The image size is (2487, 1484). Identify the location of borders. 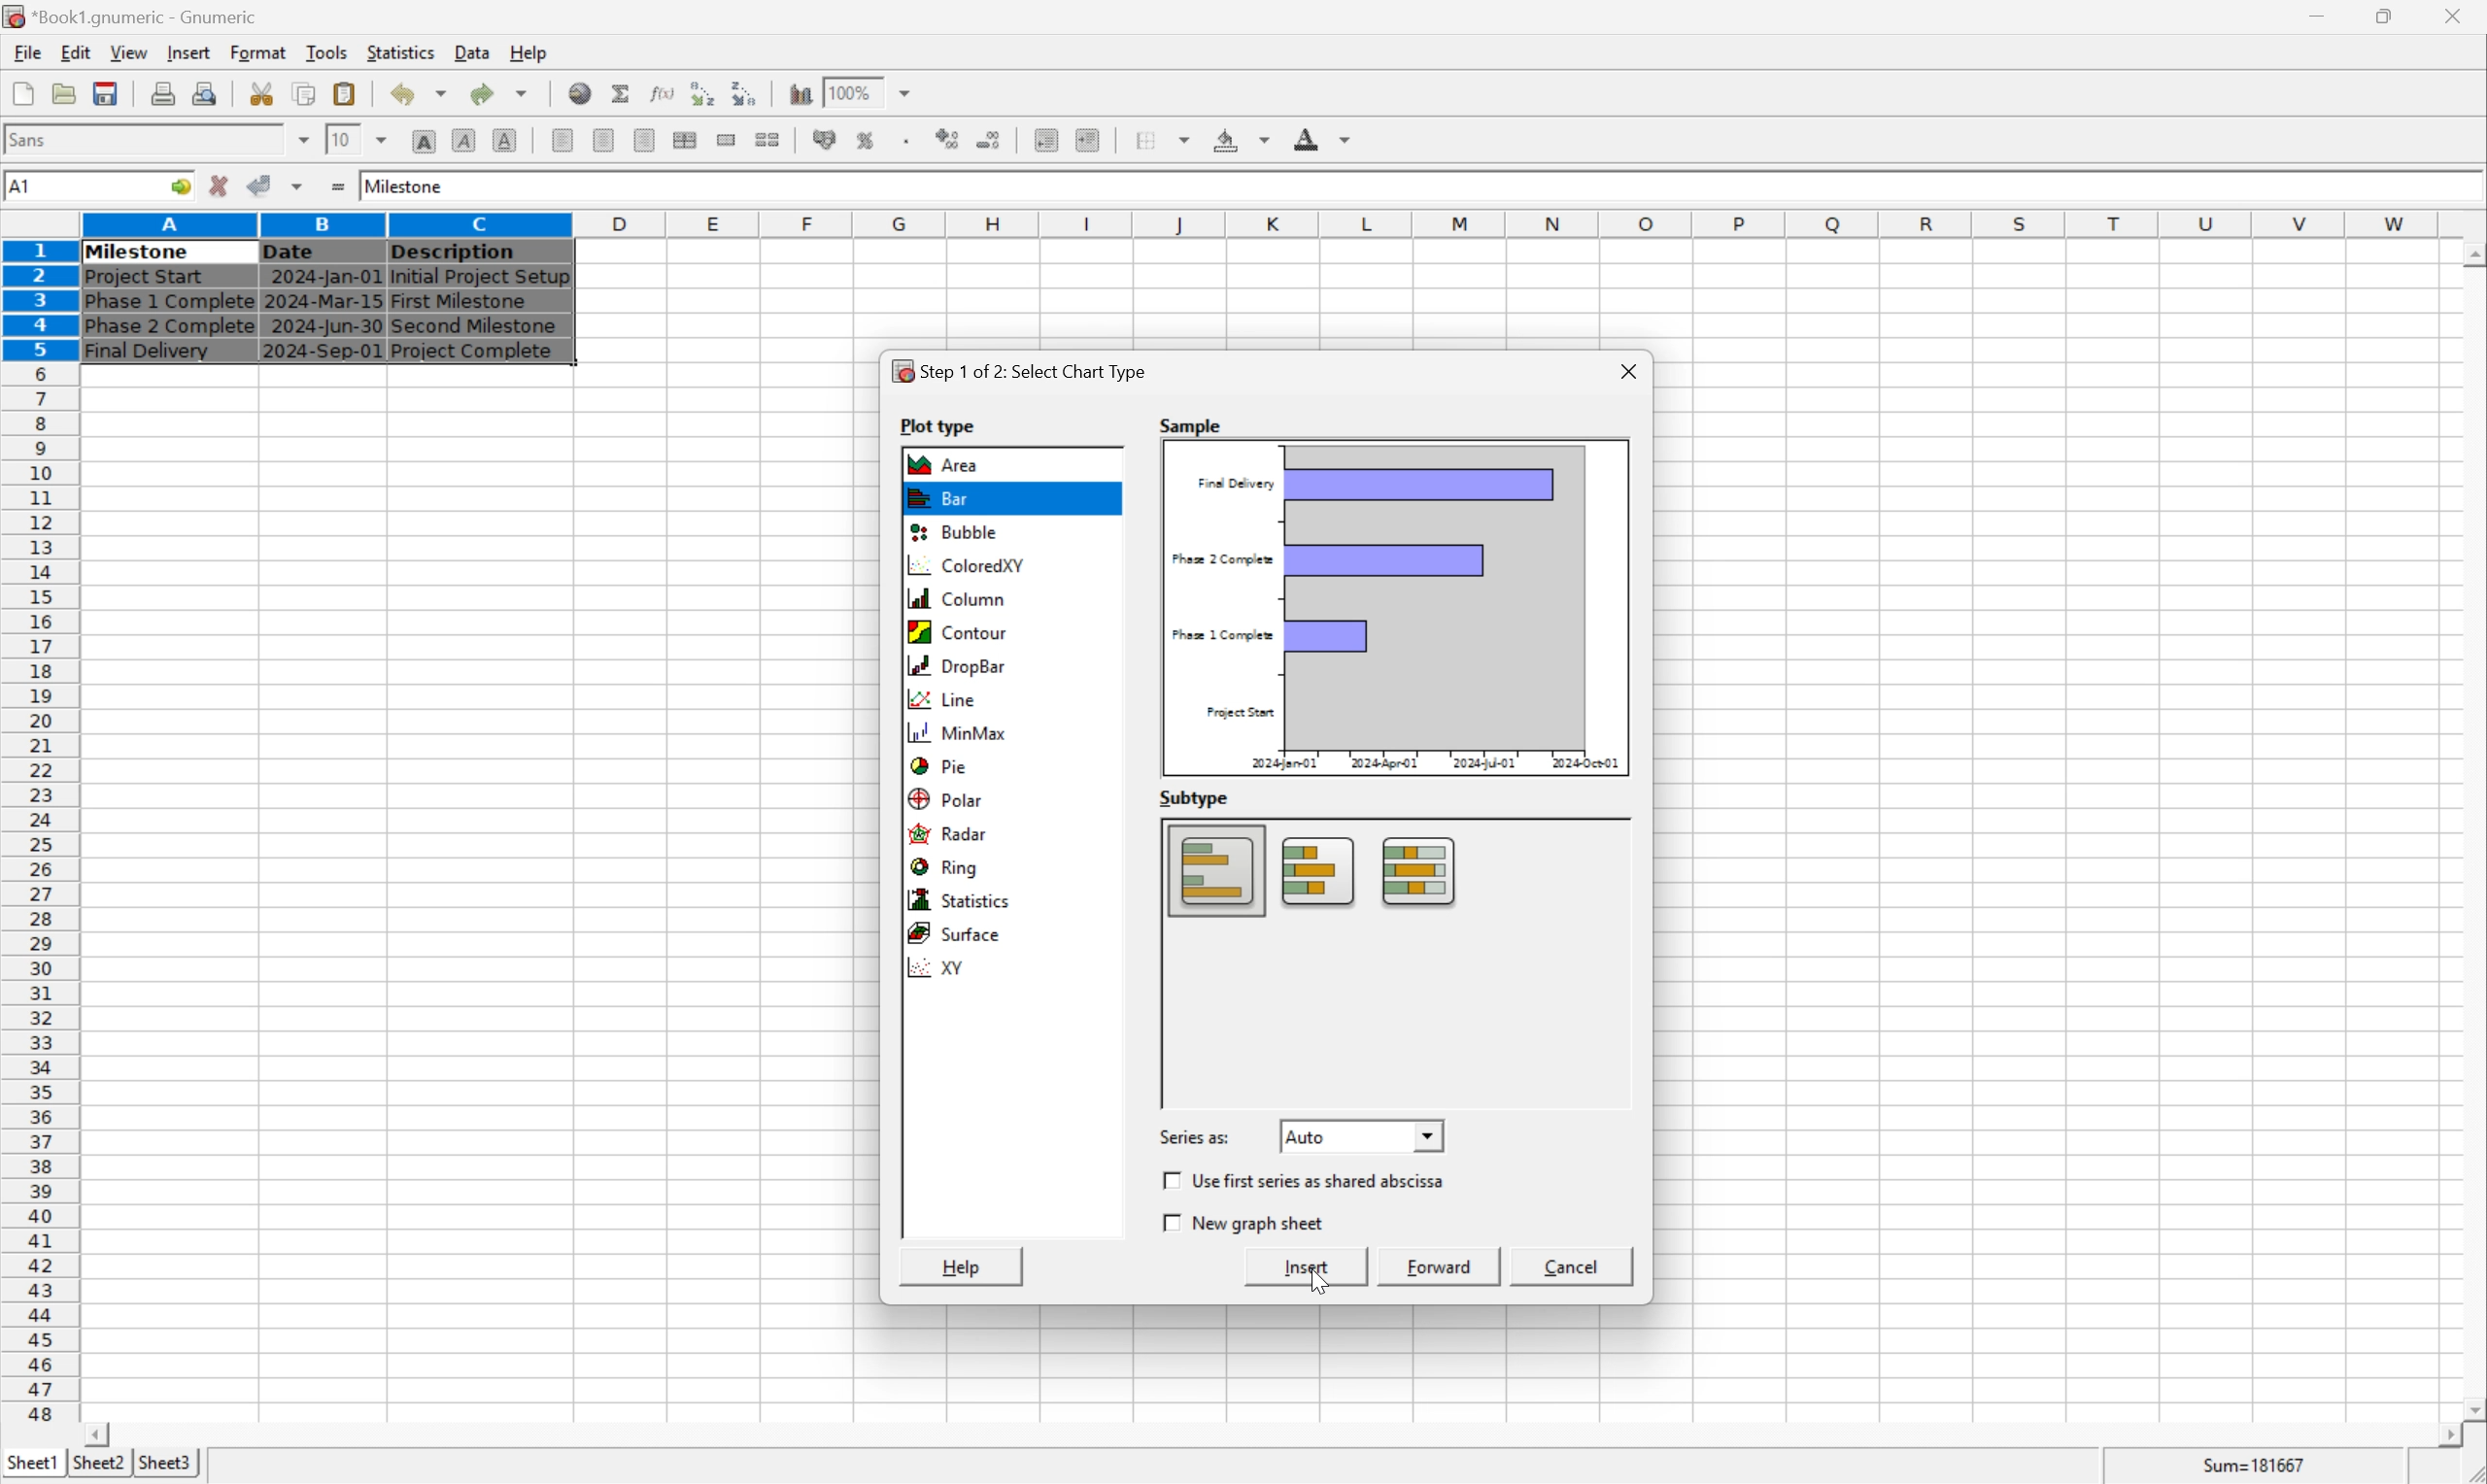
(1171, 139).